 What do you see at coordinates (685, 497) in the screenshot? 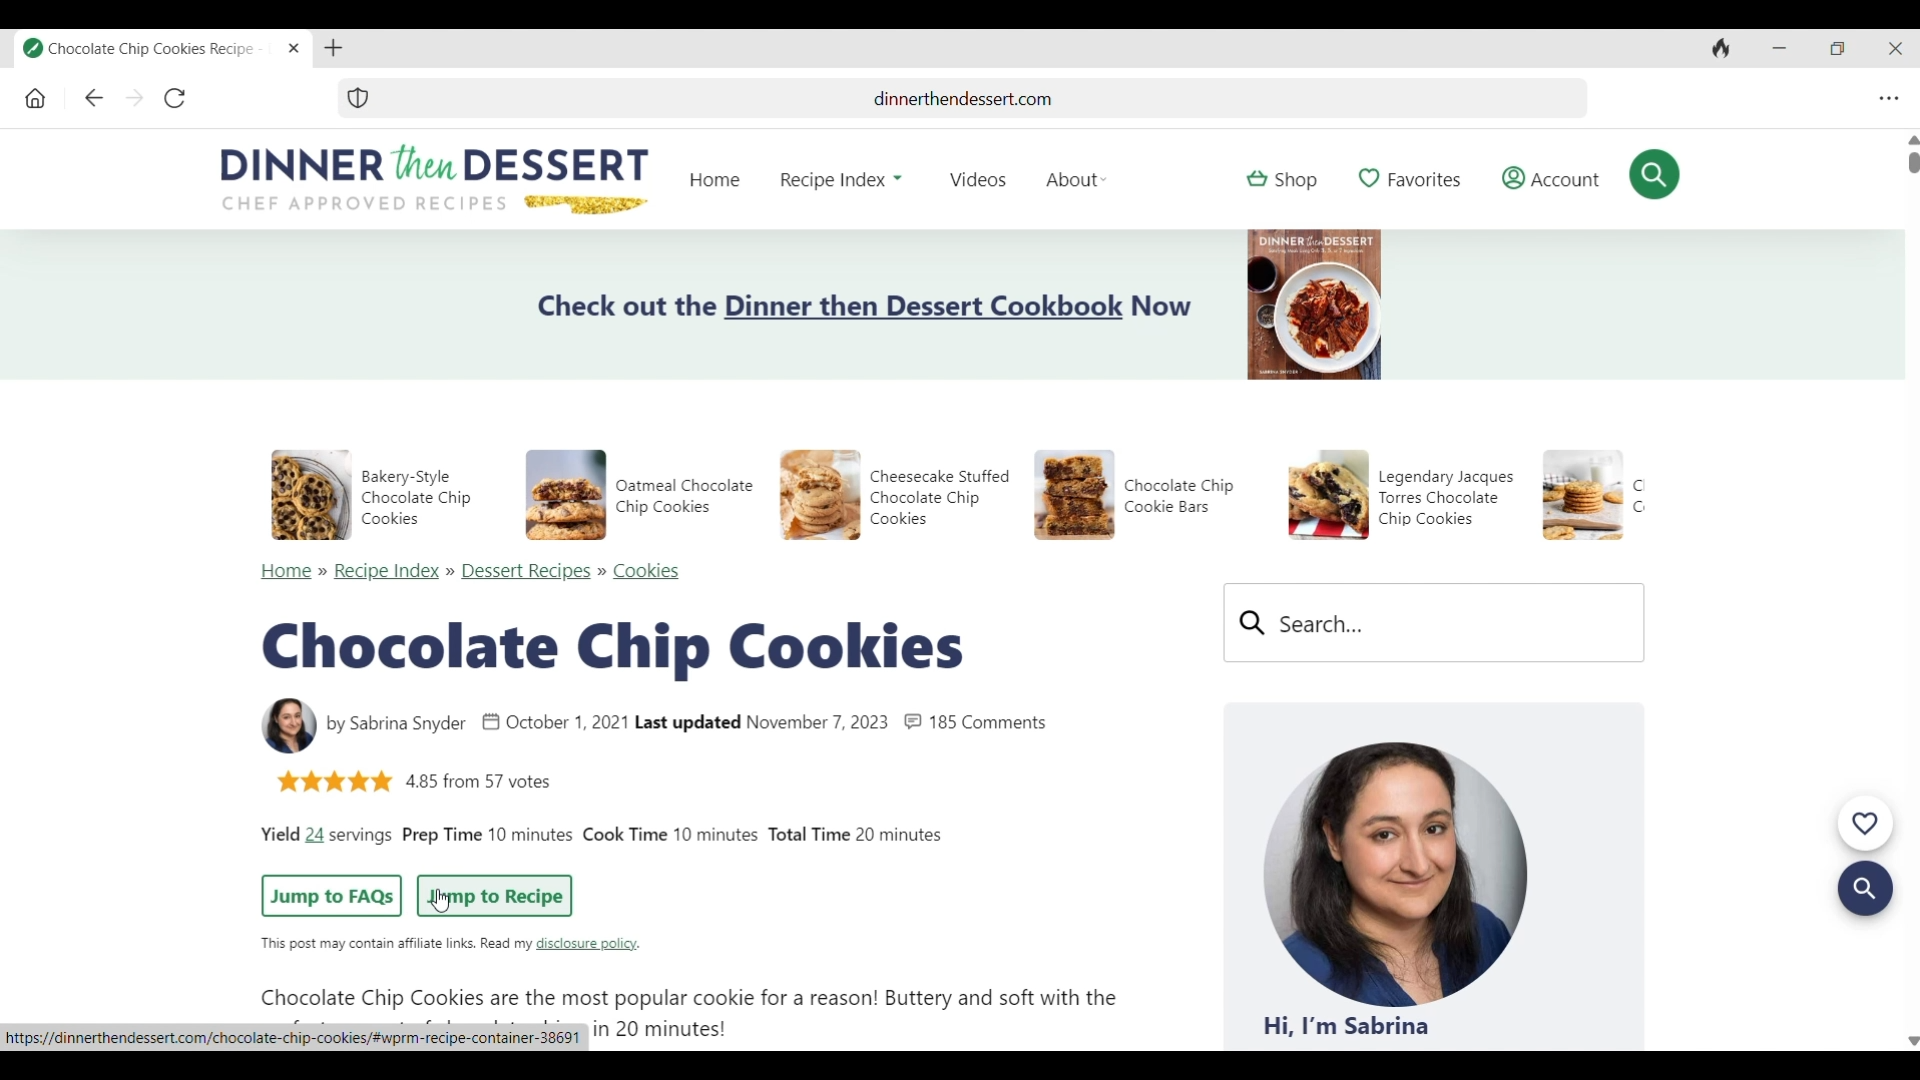
I see `Oatmeal Chocolate Chip Cookies` at bounding box center [685, 497].